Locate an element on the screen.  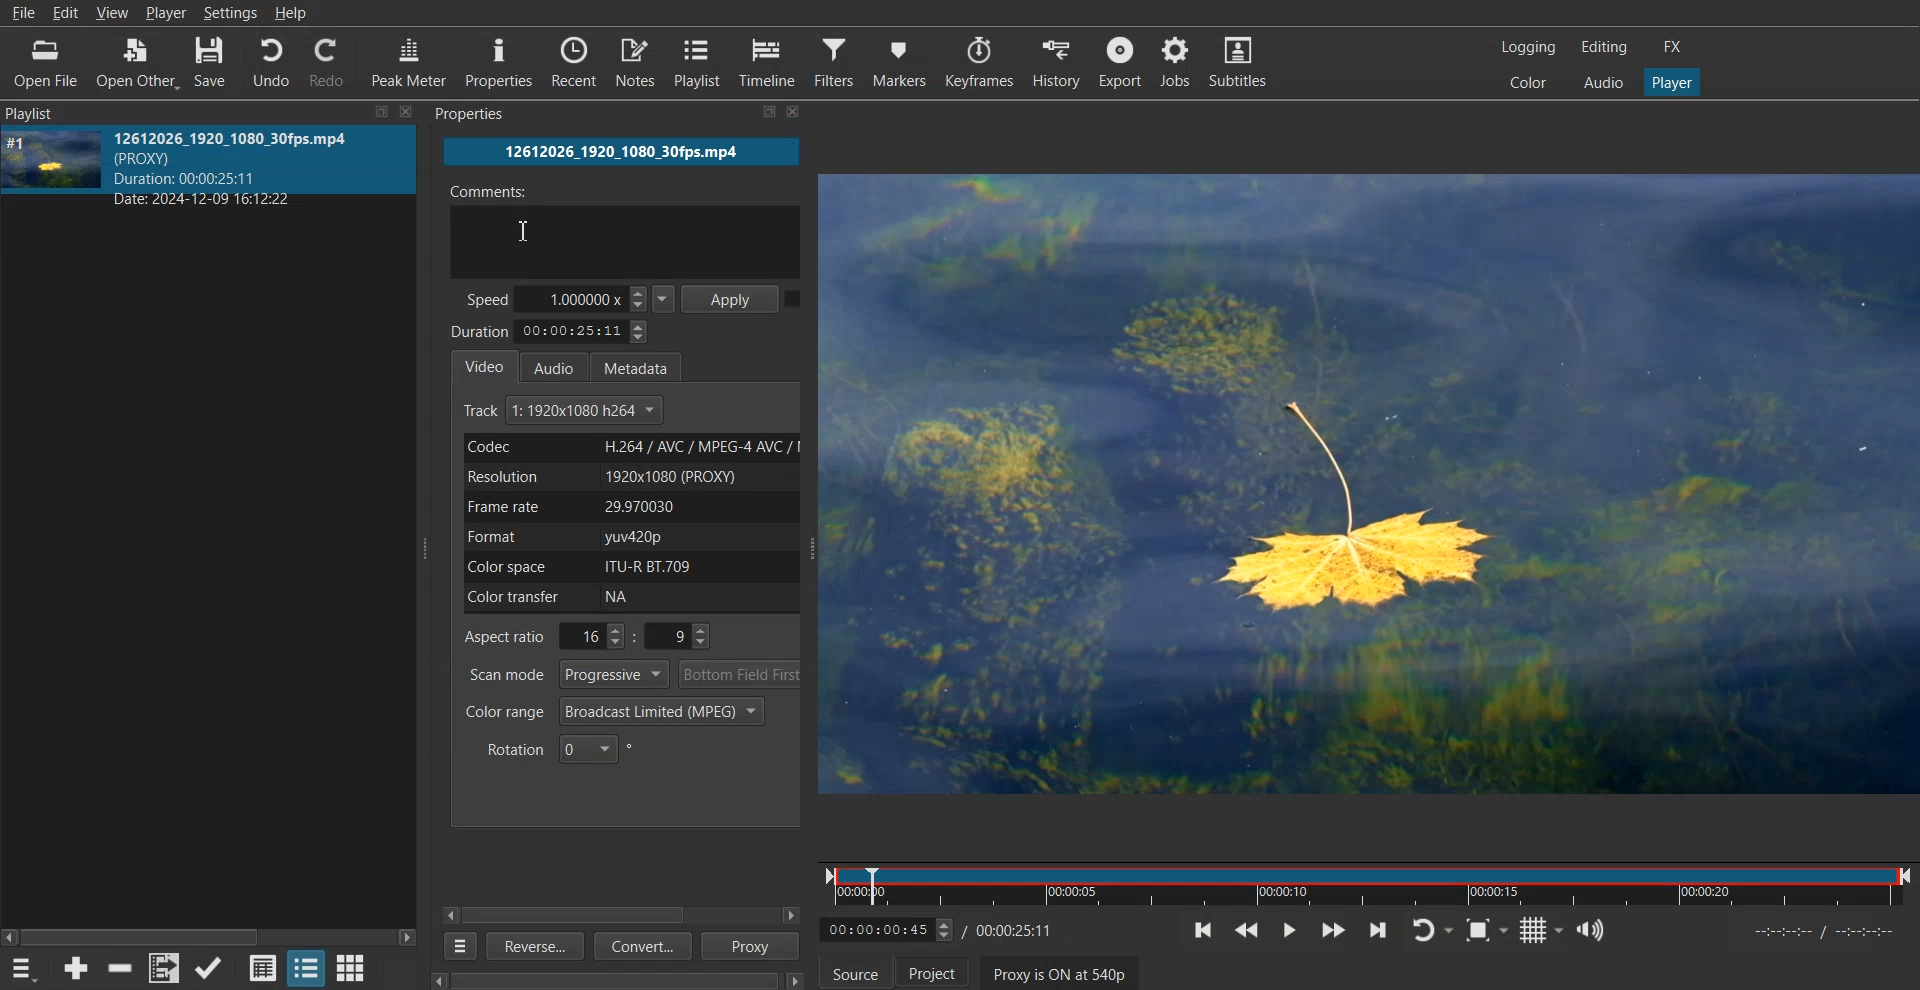
Jobs is located at coordinates (1179, 61).